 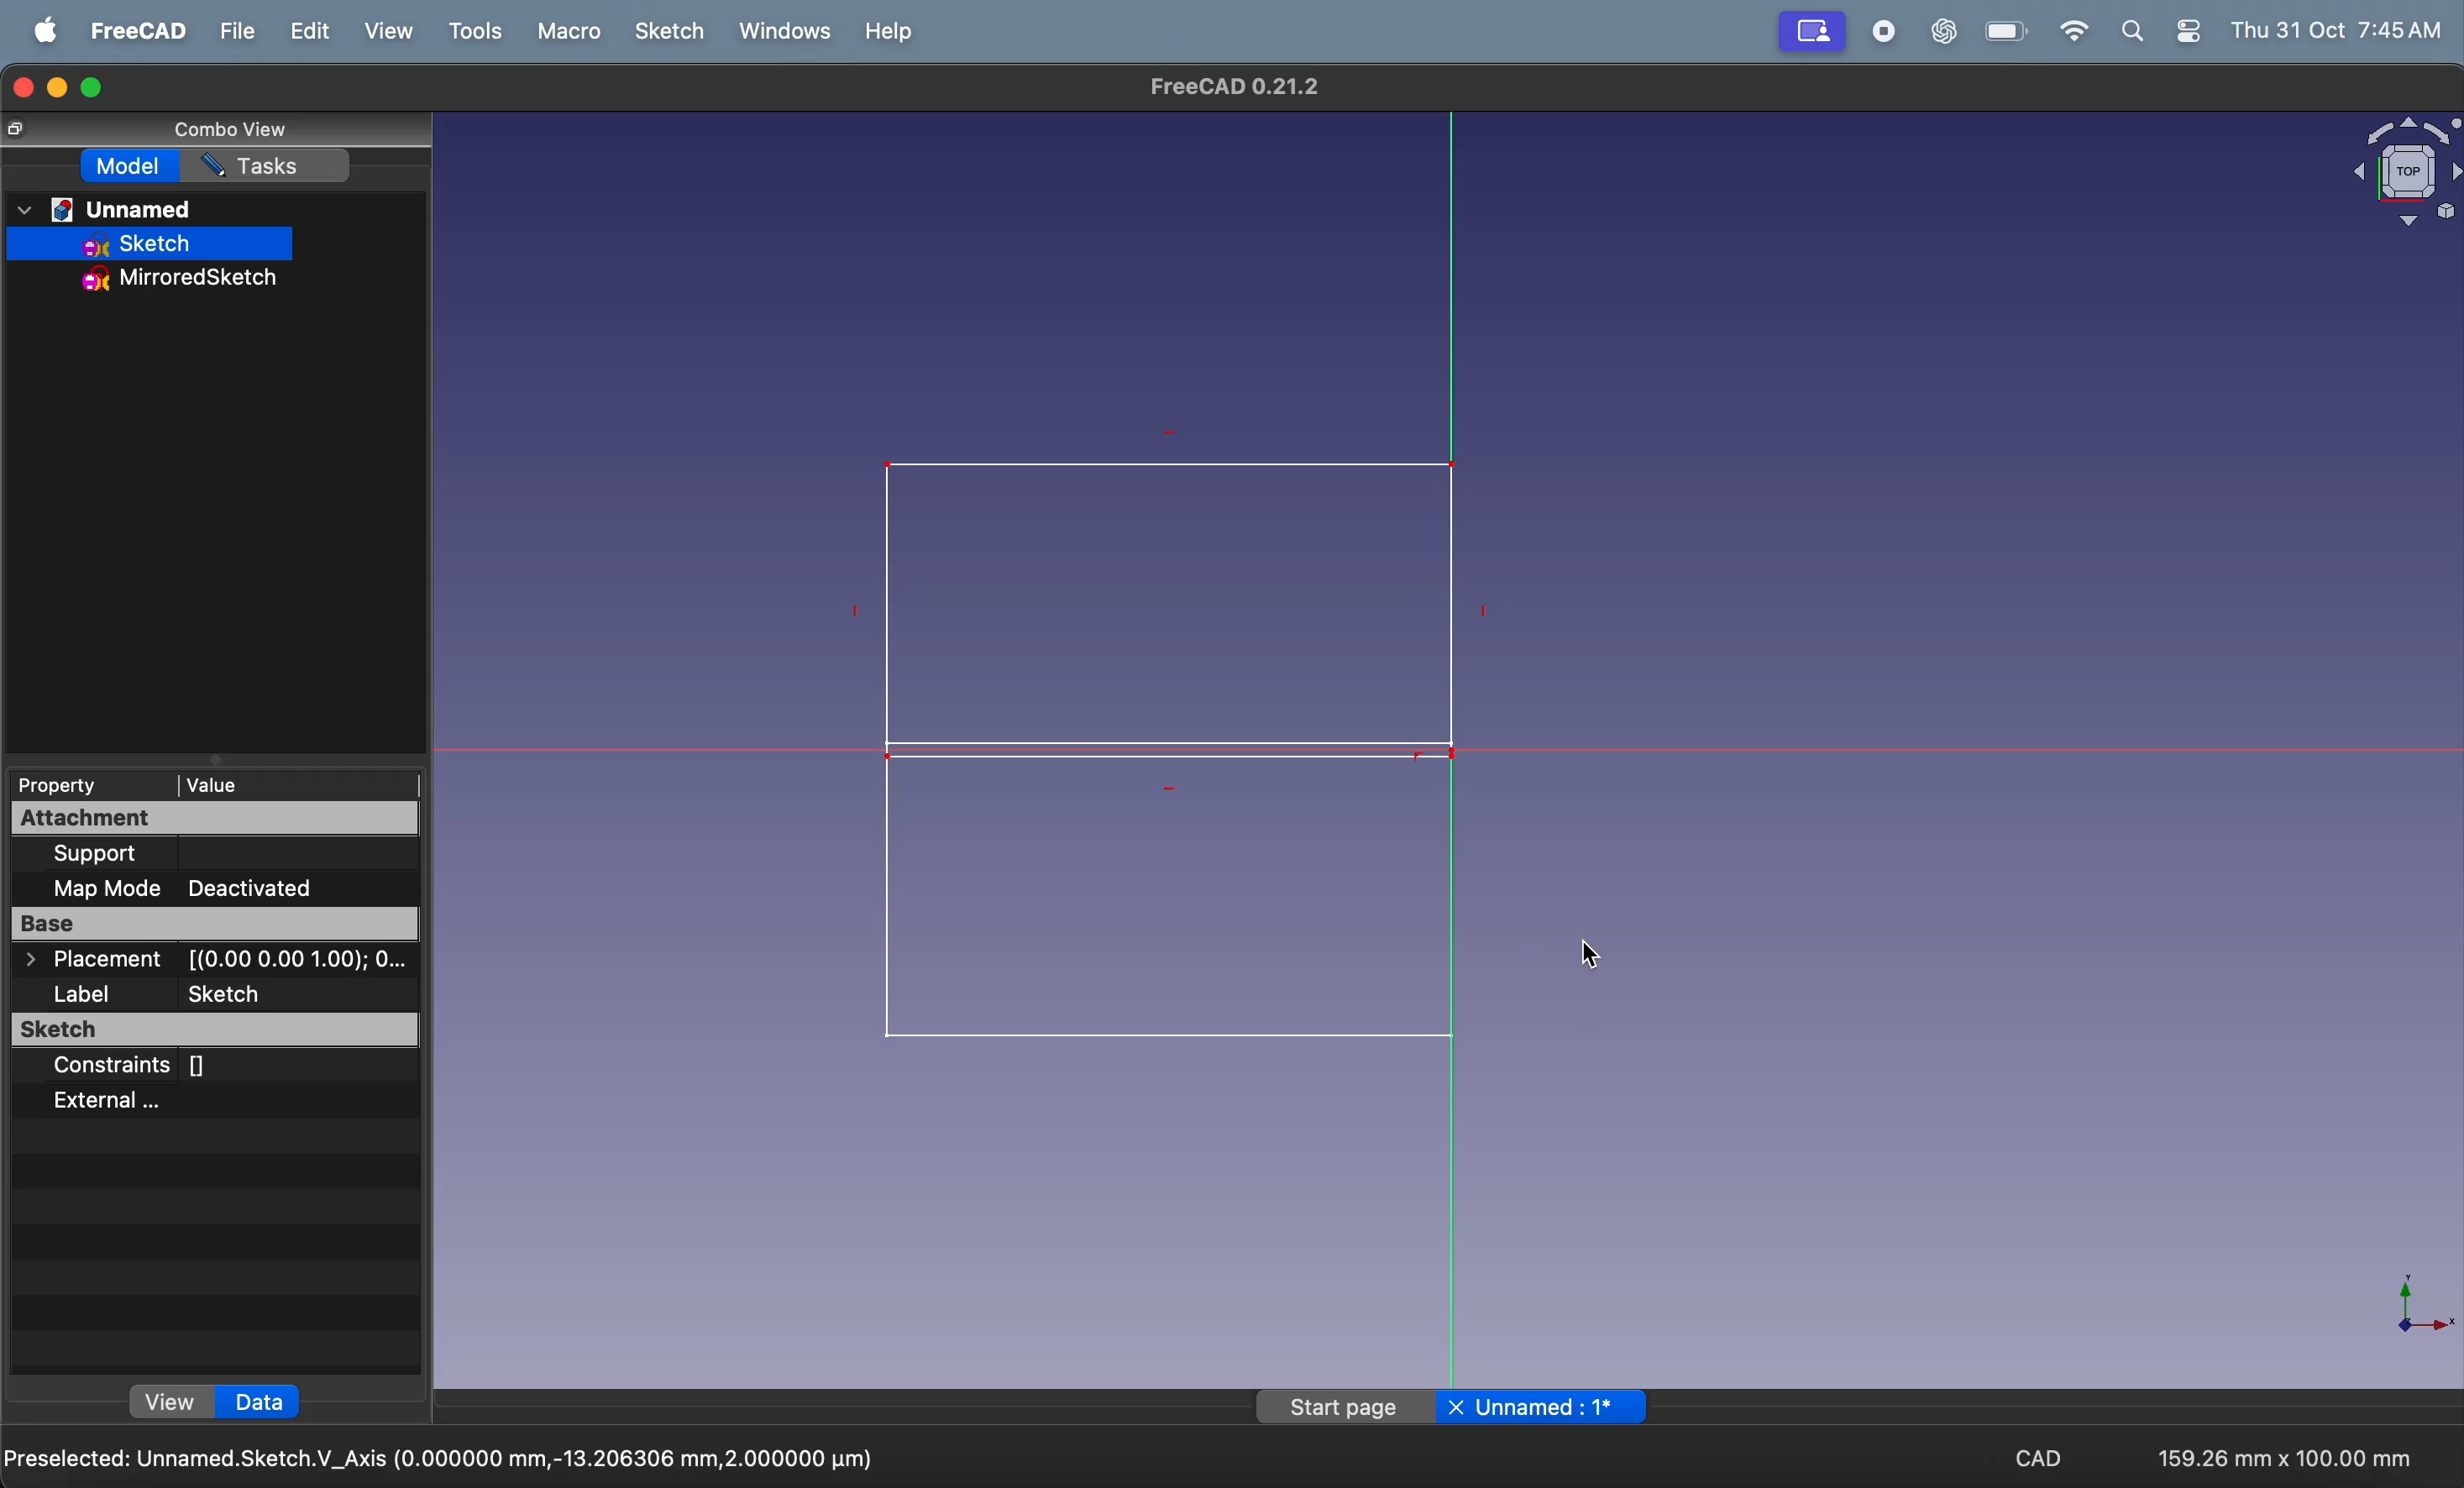 I want to click on sketch, so click(x=669, y=33).